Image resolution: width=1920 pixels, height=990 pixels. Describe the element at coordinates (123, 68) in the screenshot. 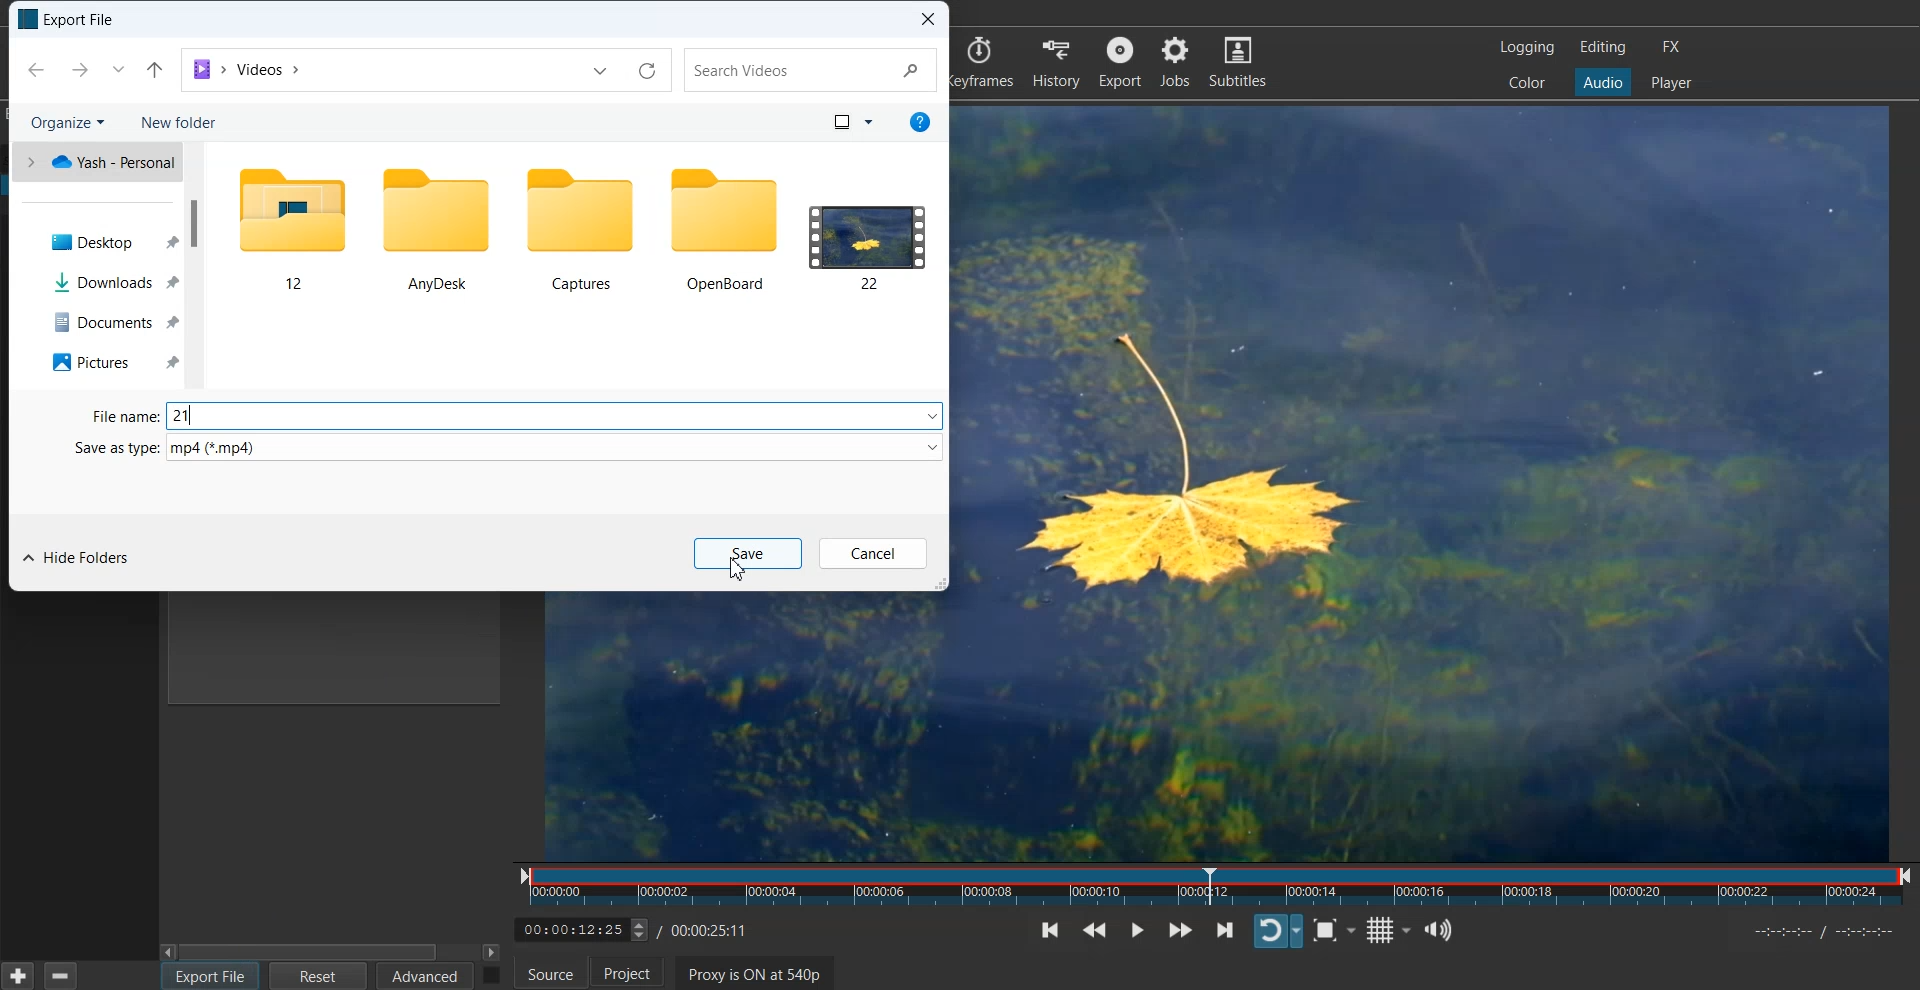

I see `dropdown` at that location.